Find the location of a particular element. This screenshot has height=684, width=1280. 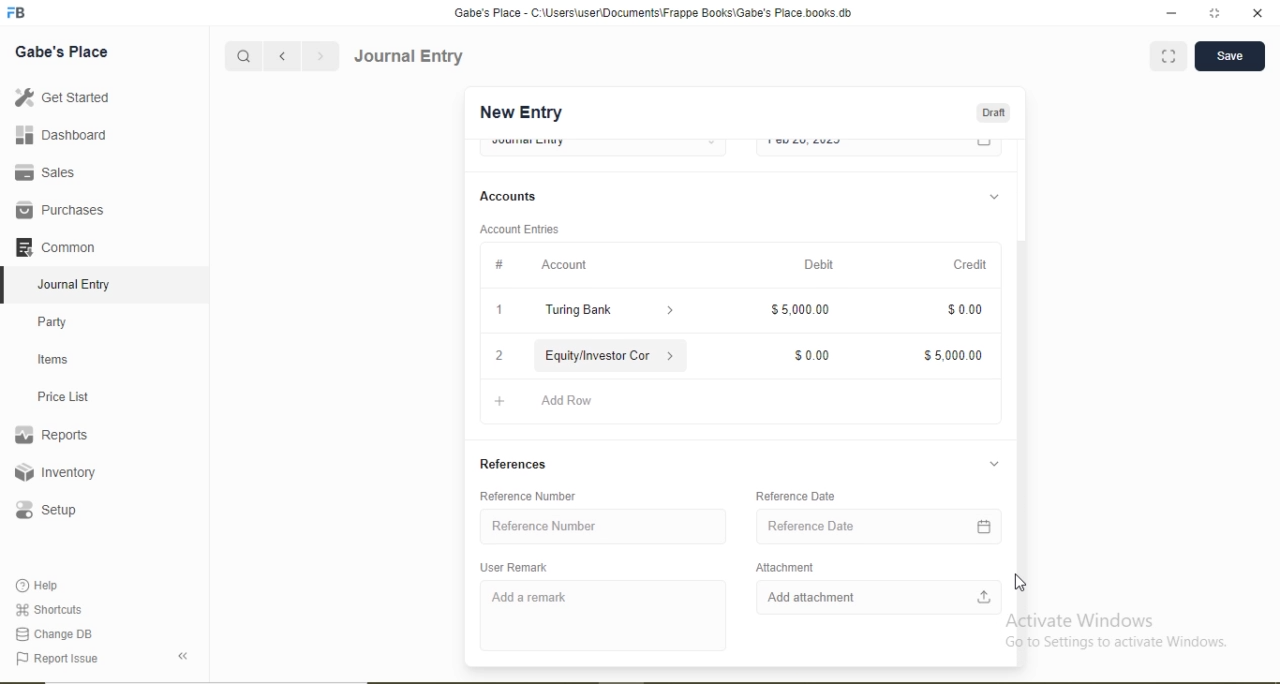

Dropdown is located at coordinates (671, 356).